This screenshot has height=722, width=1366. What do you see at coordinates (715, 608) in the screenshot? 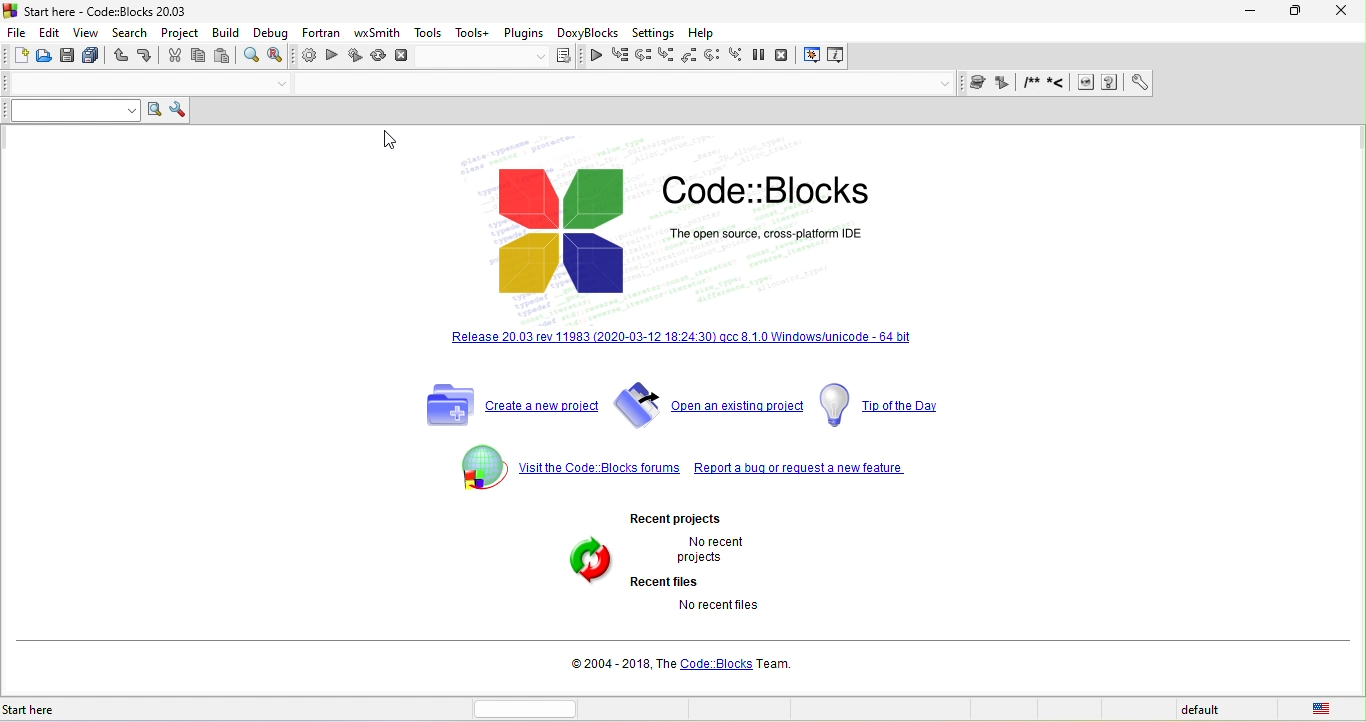
I see `no recent files` at bounding box center [715, 608].